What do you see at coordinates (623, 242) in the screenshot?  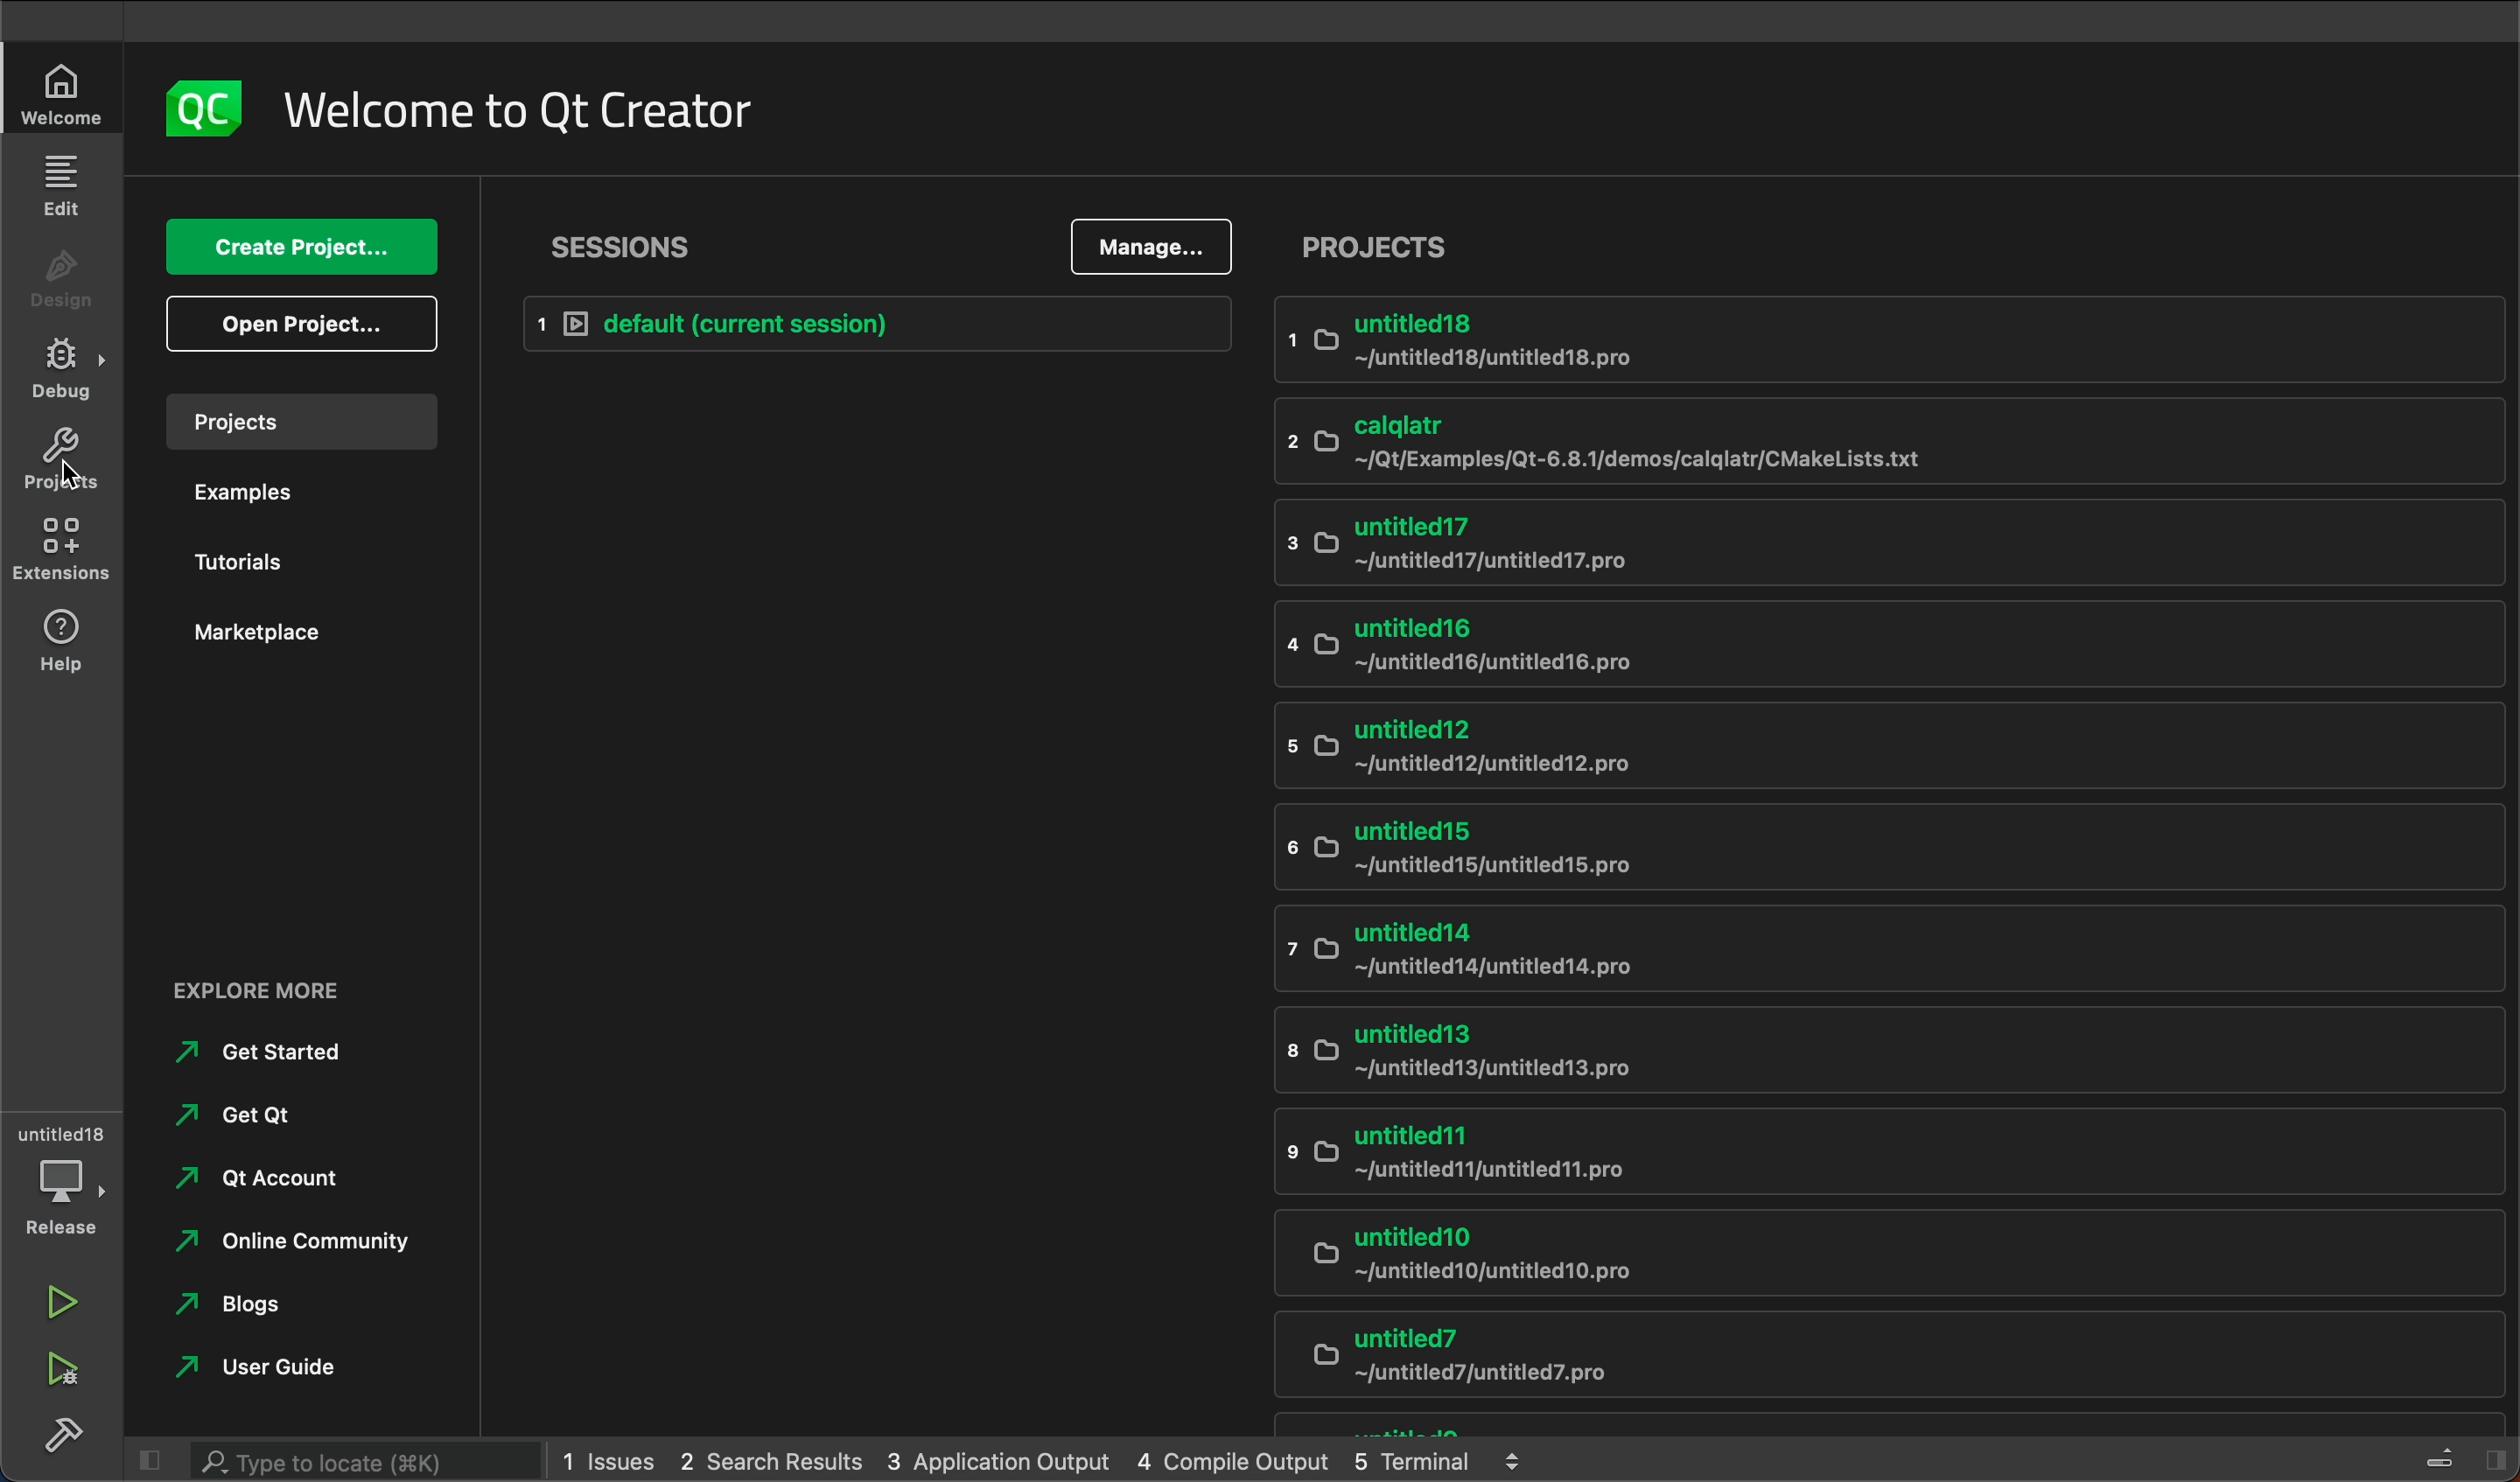 I see `sessions` at bounding box center [623, 242].